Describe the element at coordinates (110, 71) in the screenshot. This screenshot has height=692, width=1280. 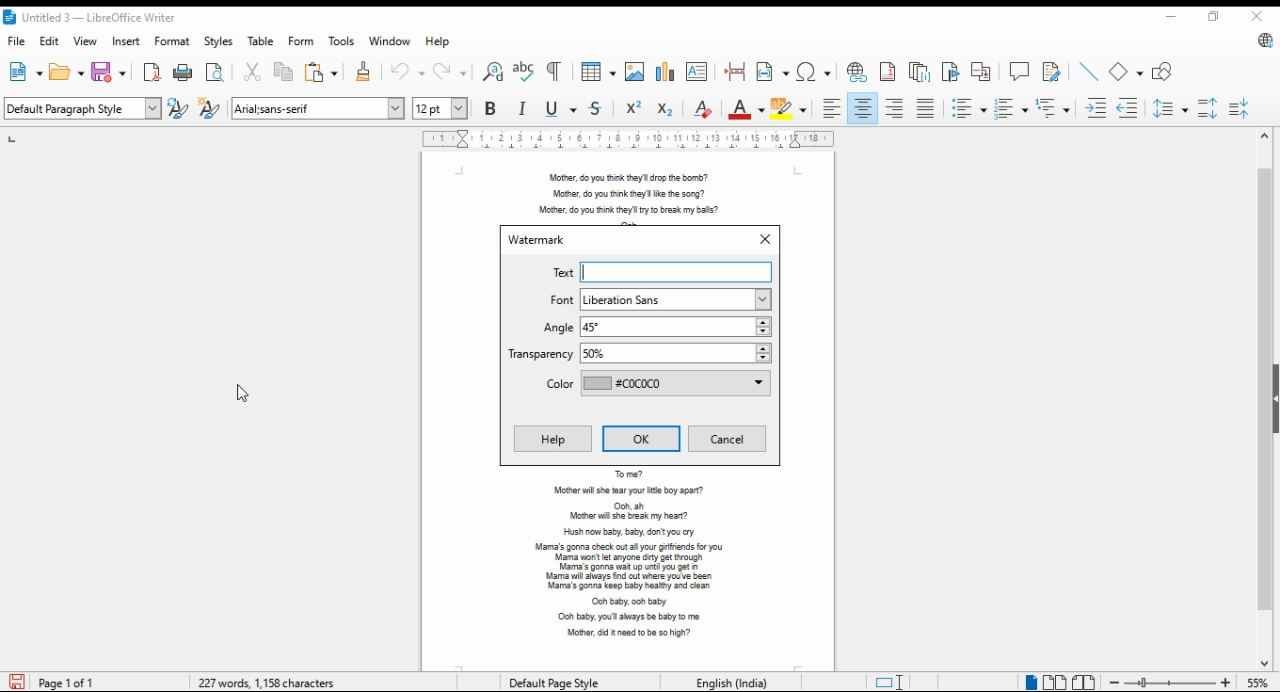
I see `save` at that location.